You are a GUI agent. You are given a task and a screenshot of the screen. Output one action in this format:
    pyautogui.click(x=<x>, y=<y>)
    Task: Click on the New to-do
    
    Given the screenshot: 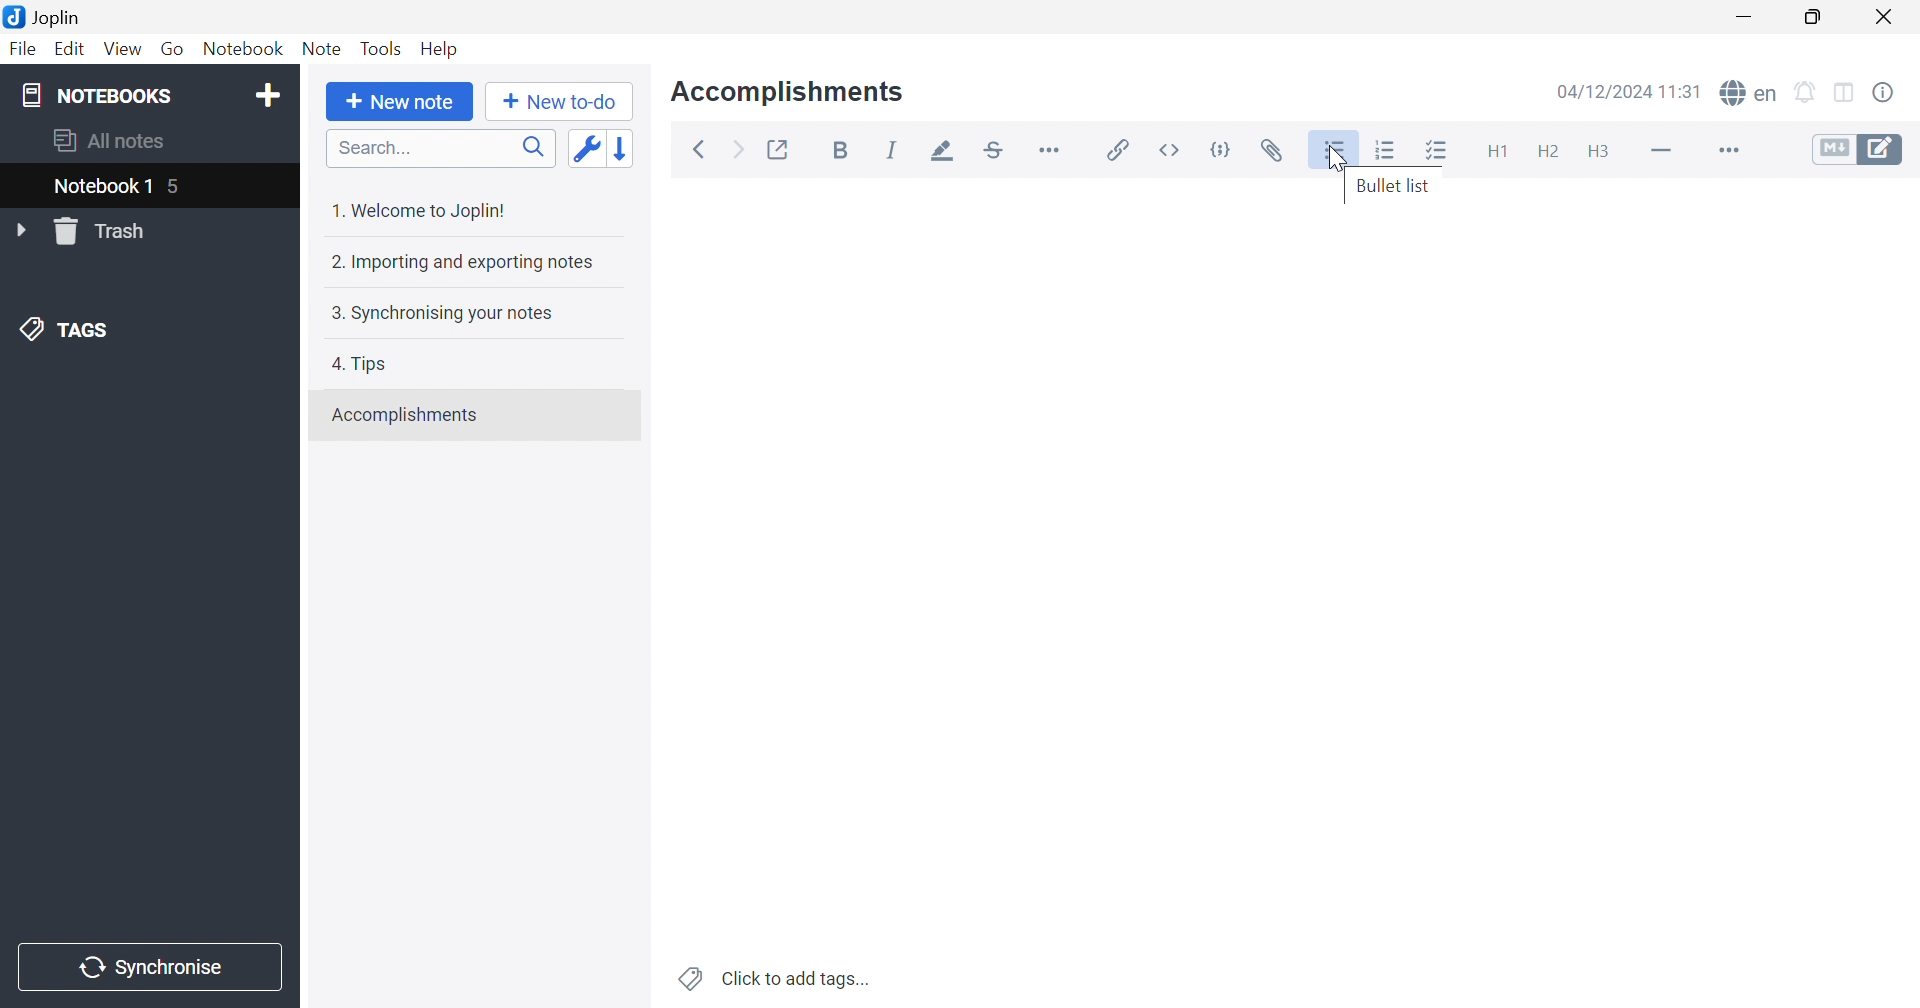 What is the action you would take?
    pyautogui.click(x=557, y=99)
    